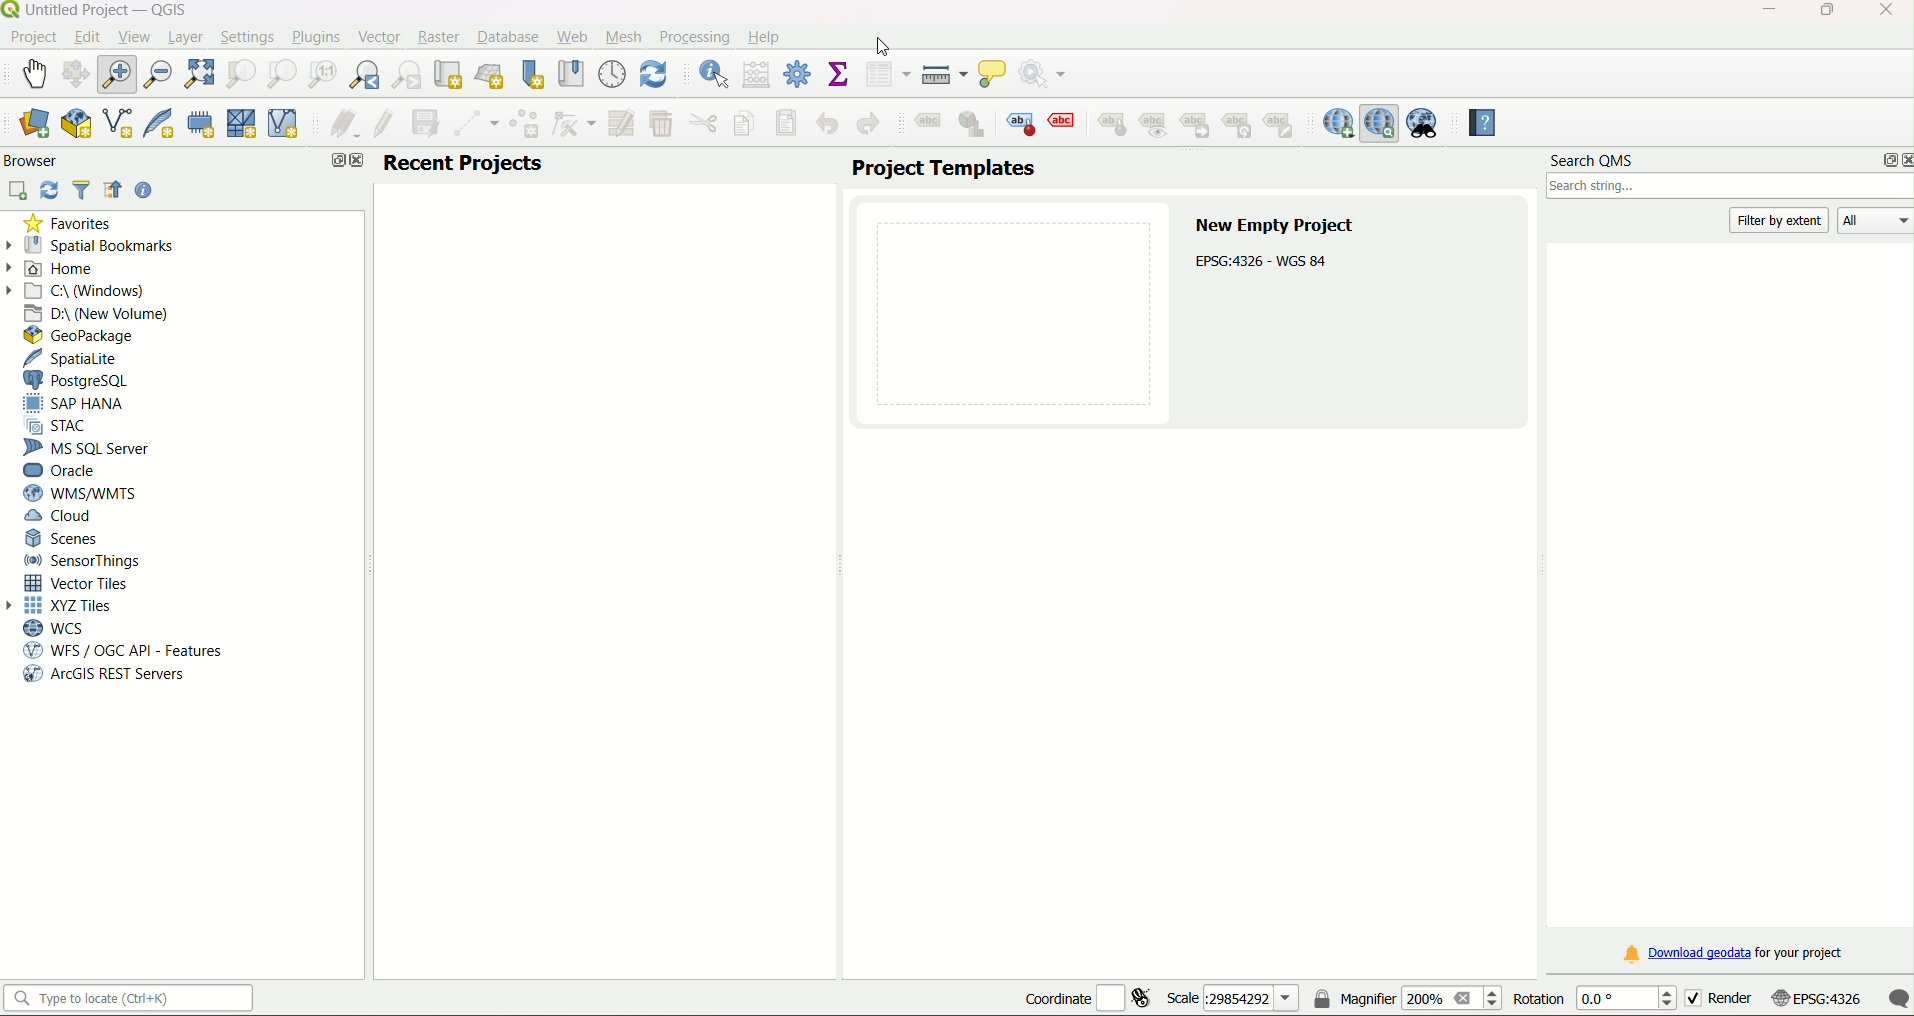  I want to click on WMS/WMTS, so click(78, 493).